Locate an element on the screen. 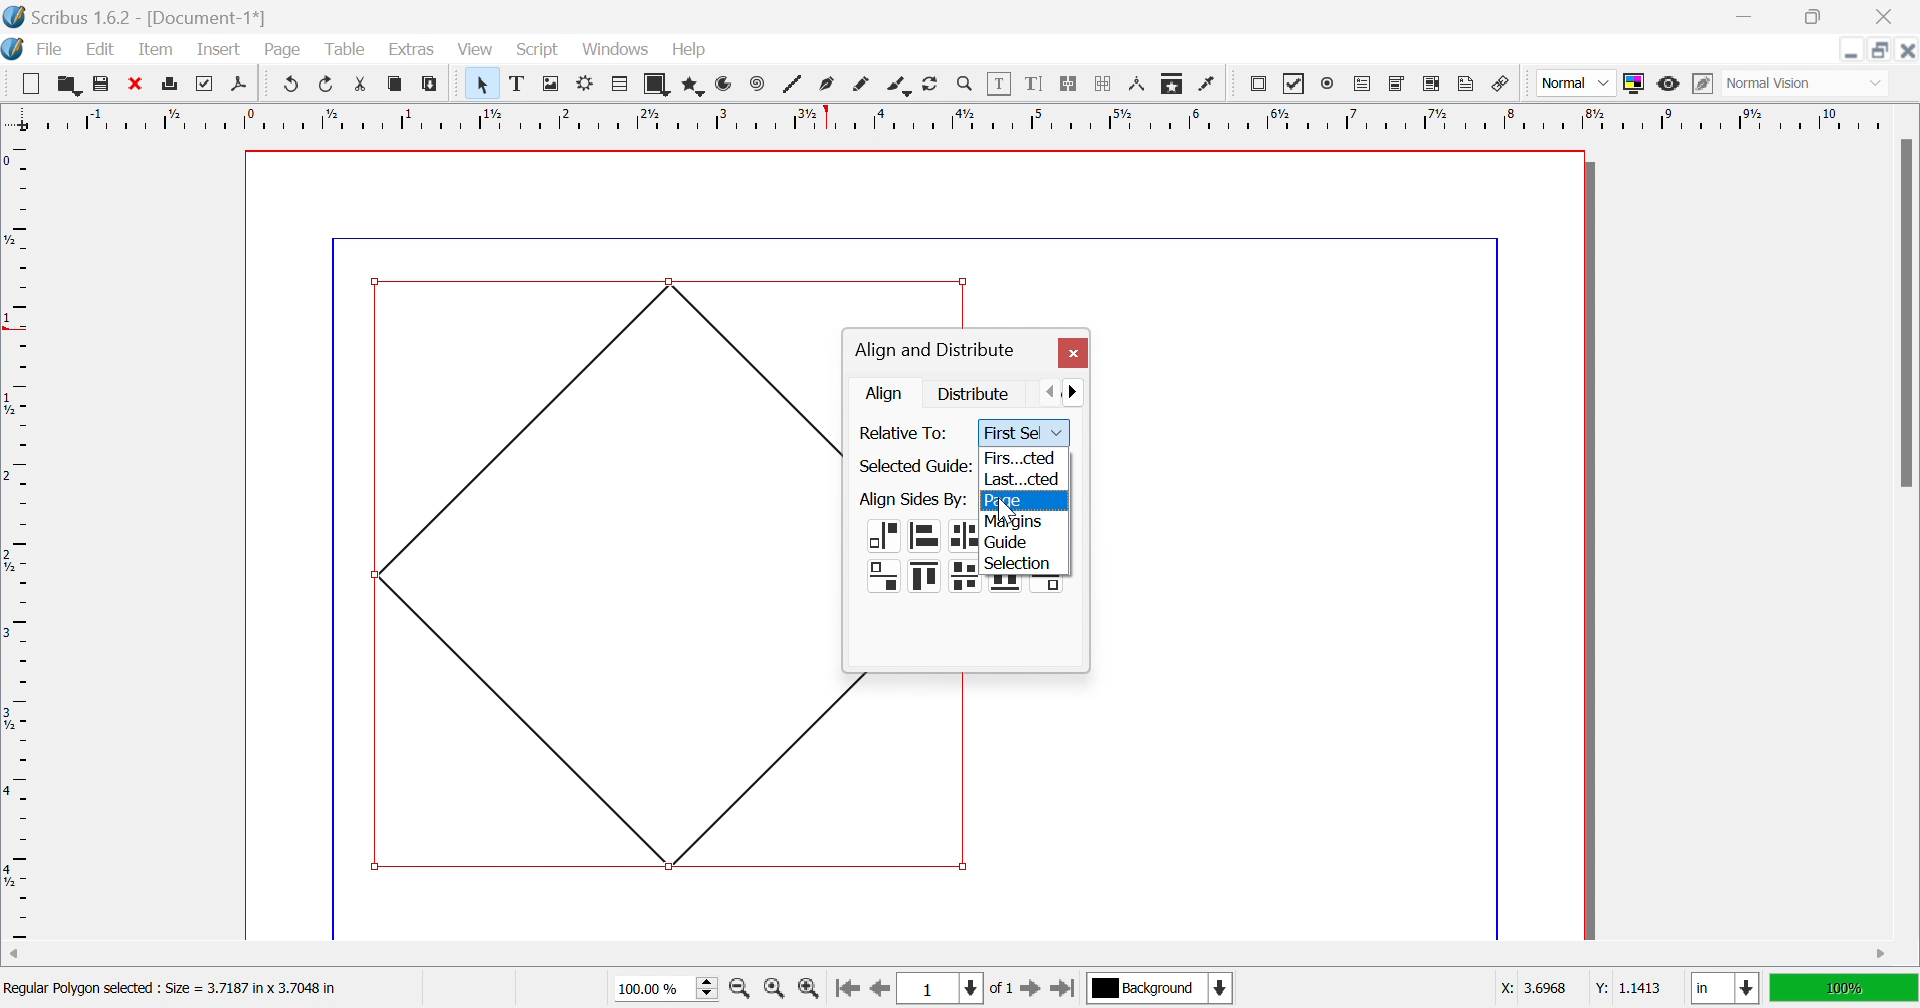 Image resolution: width=1920 pixels, height=1008 pixels. Scribus icon is located at coordinates (12, 49).